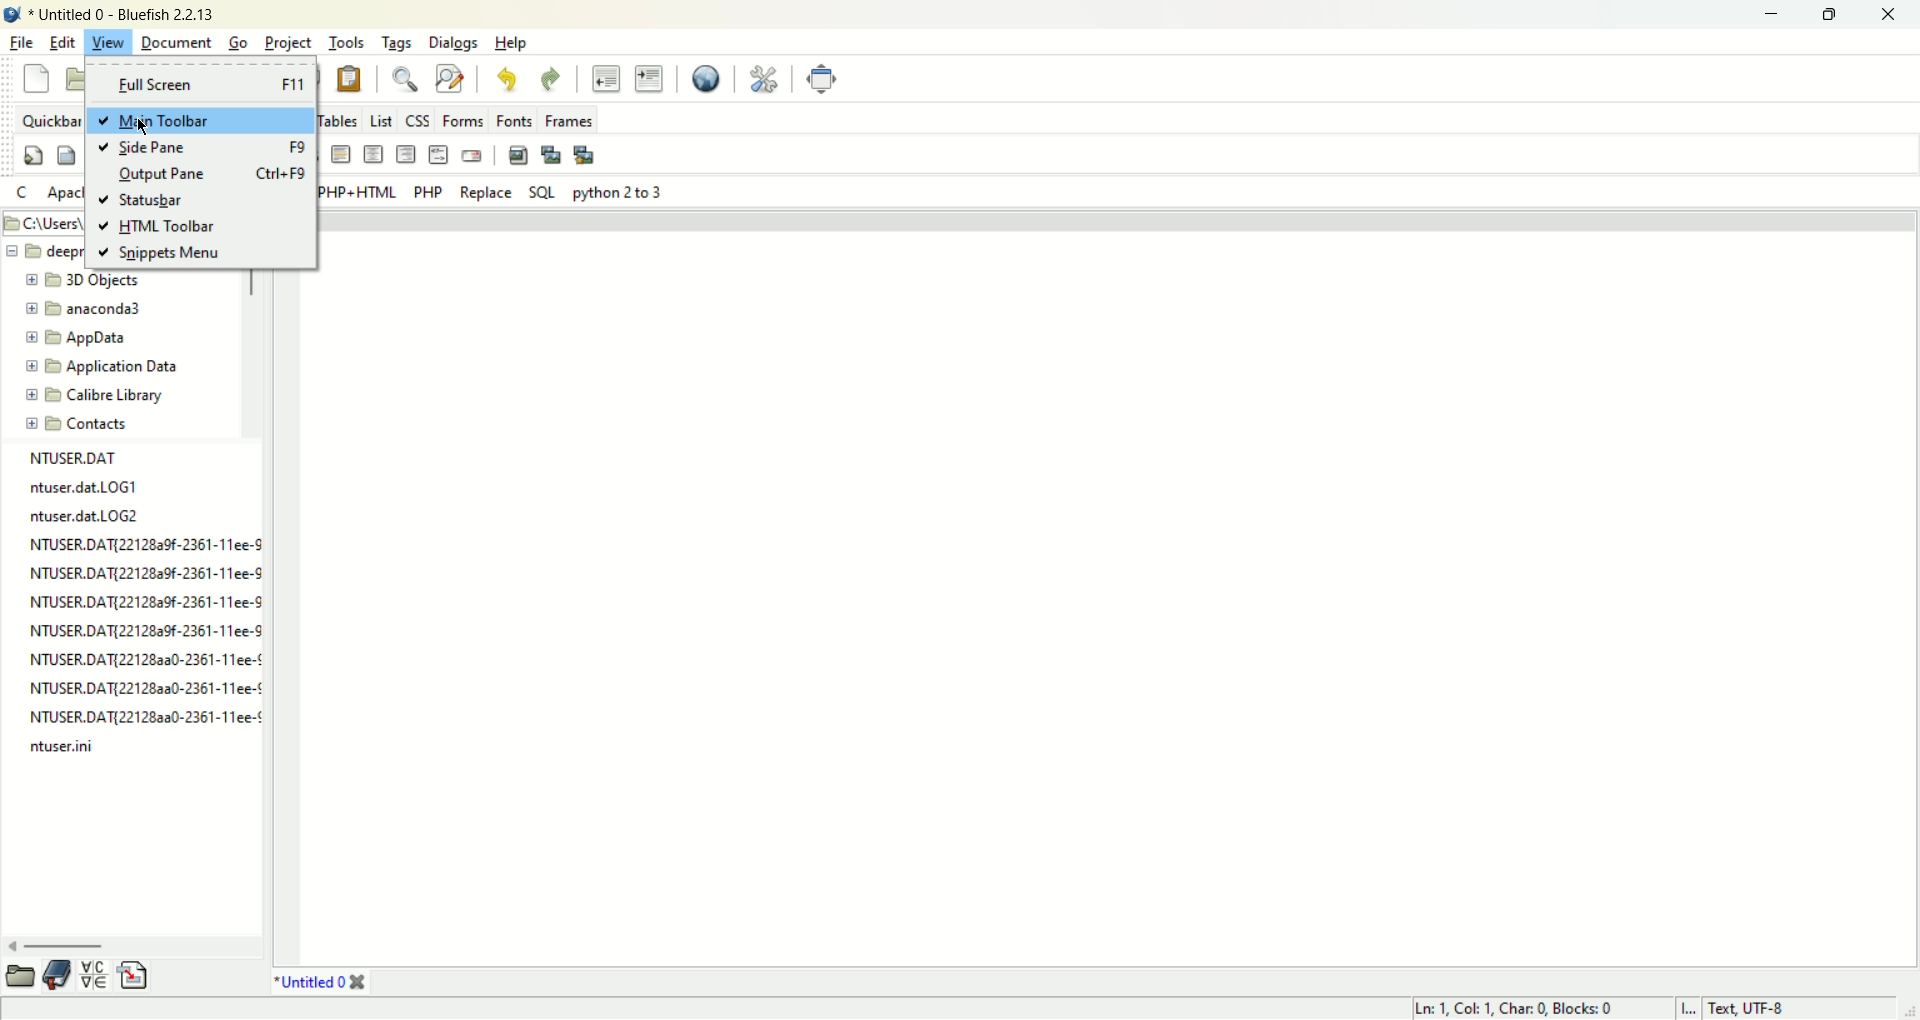  I want to click on snippet, so click(159, 256).